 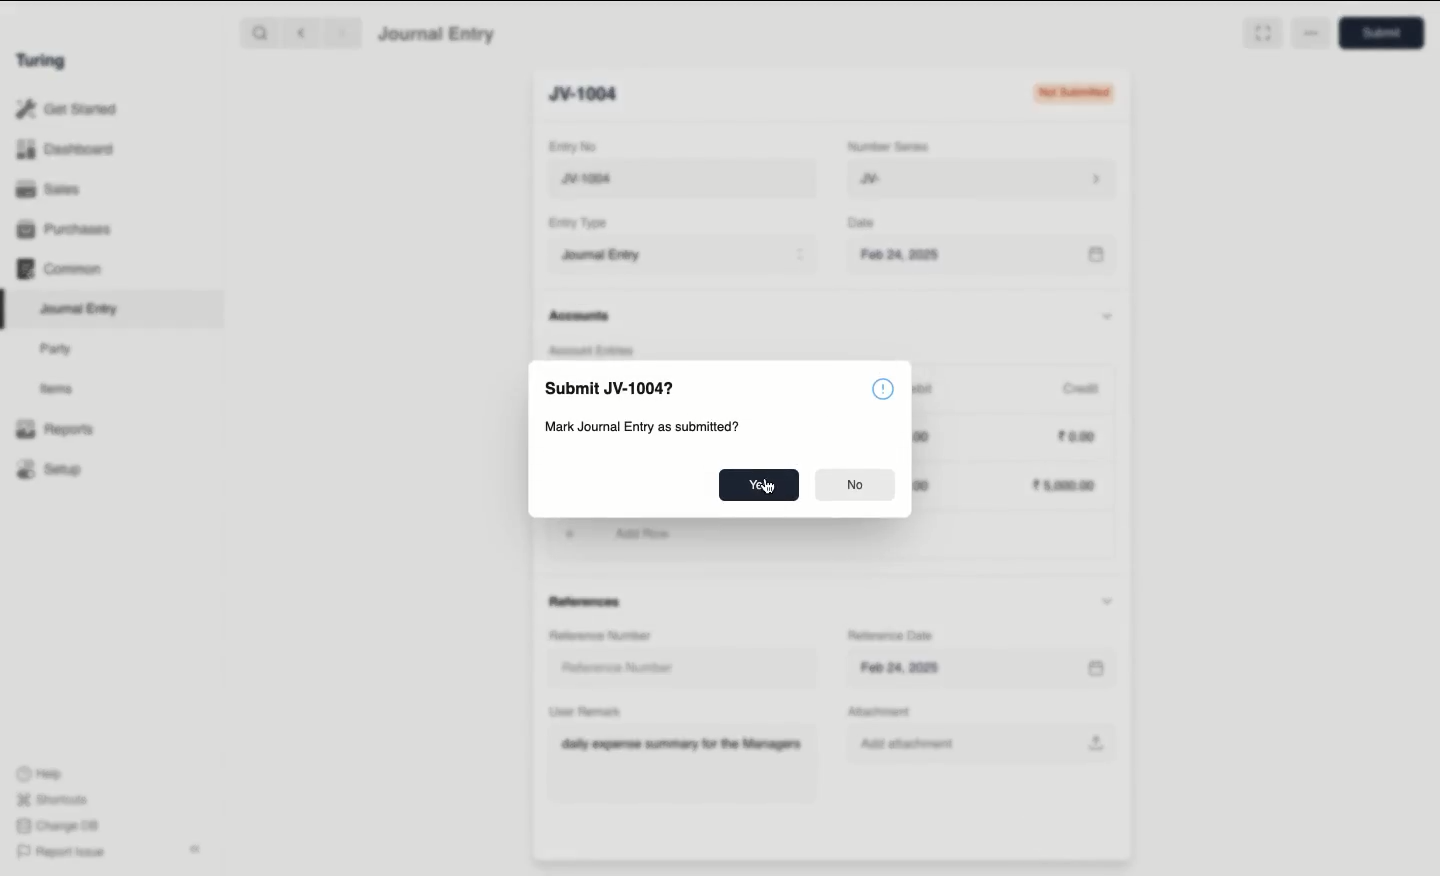 I want to click on Submit JV-1004?, so click(x=608, y=388).